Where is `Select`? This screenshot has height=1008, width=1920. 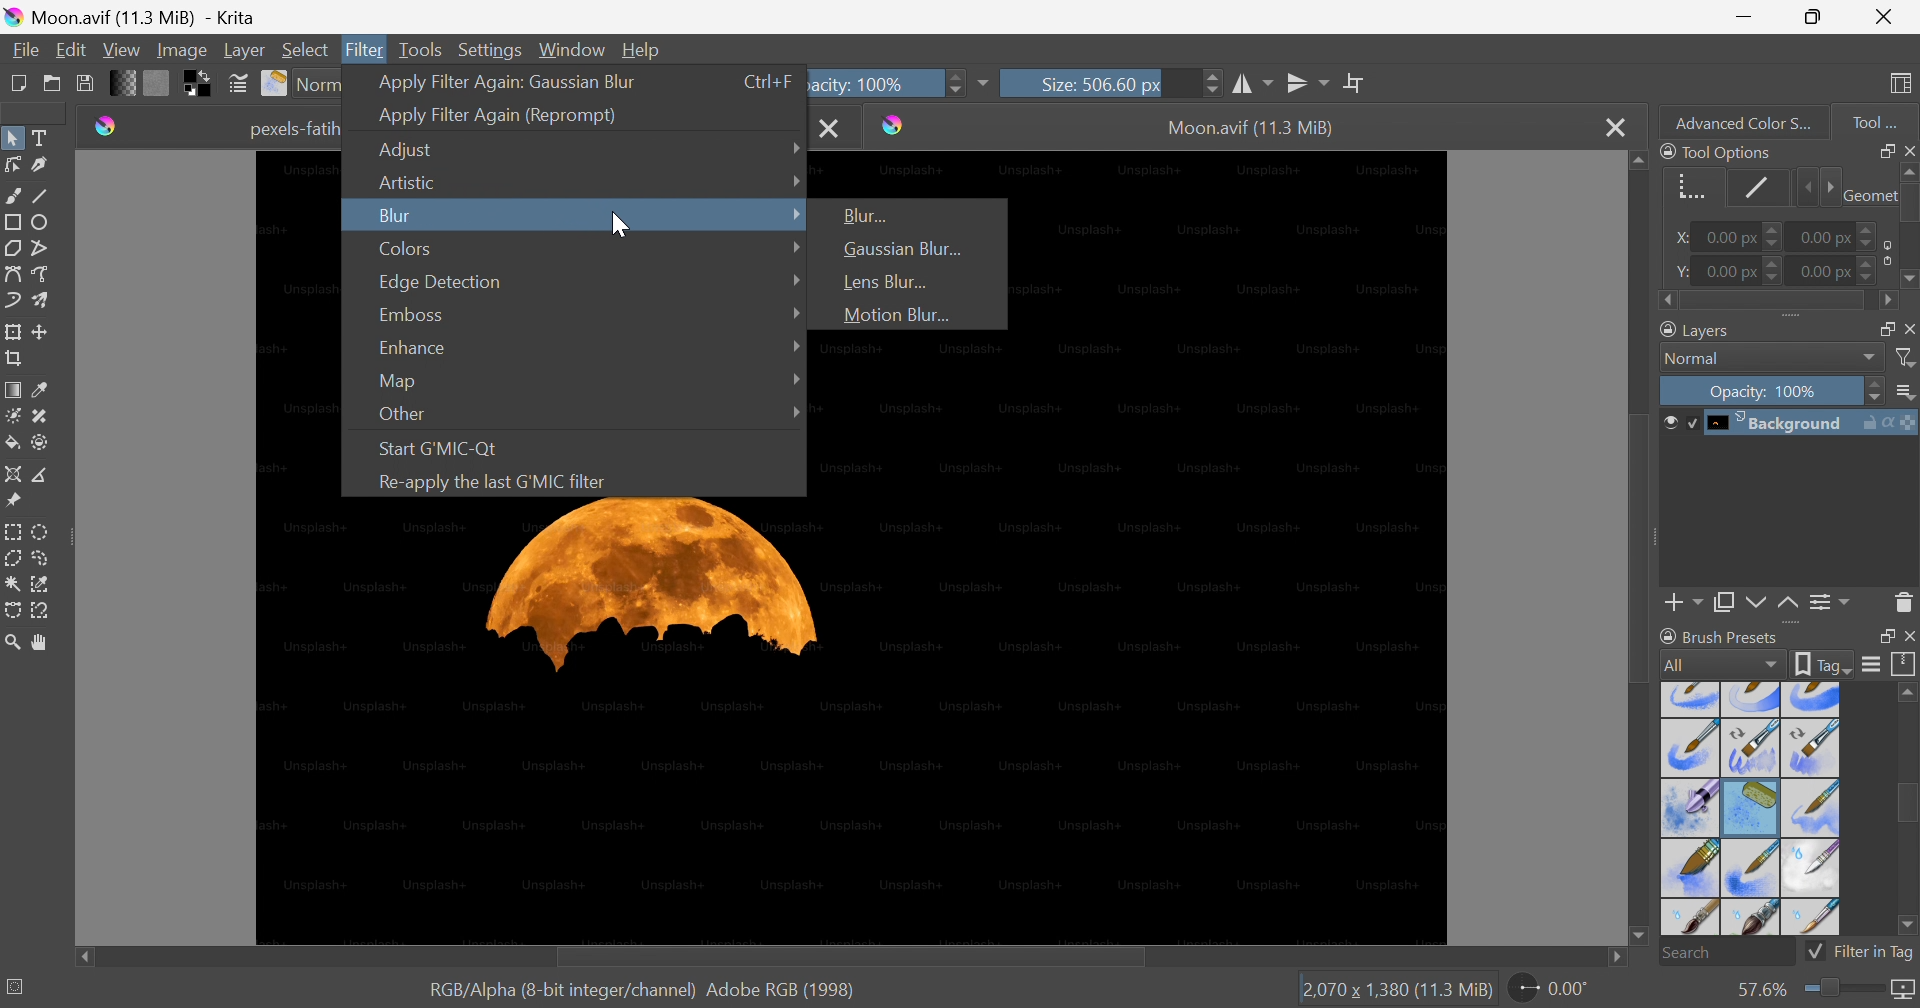 Select is located at coordinates (306, 49).